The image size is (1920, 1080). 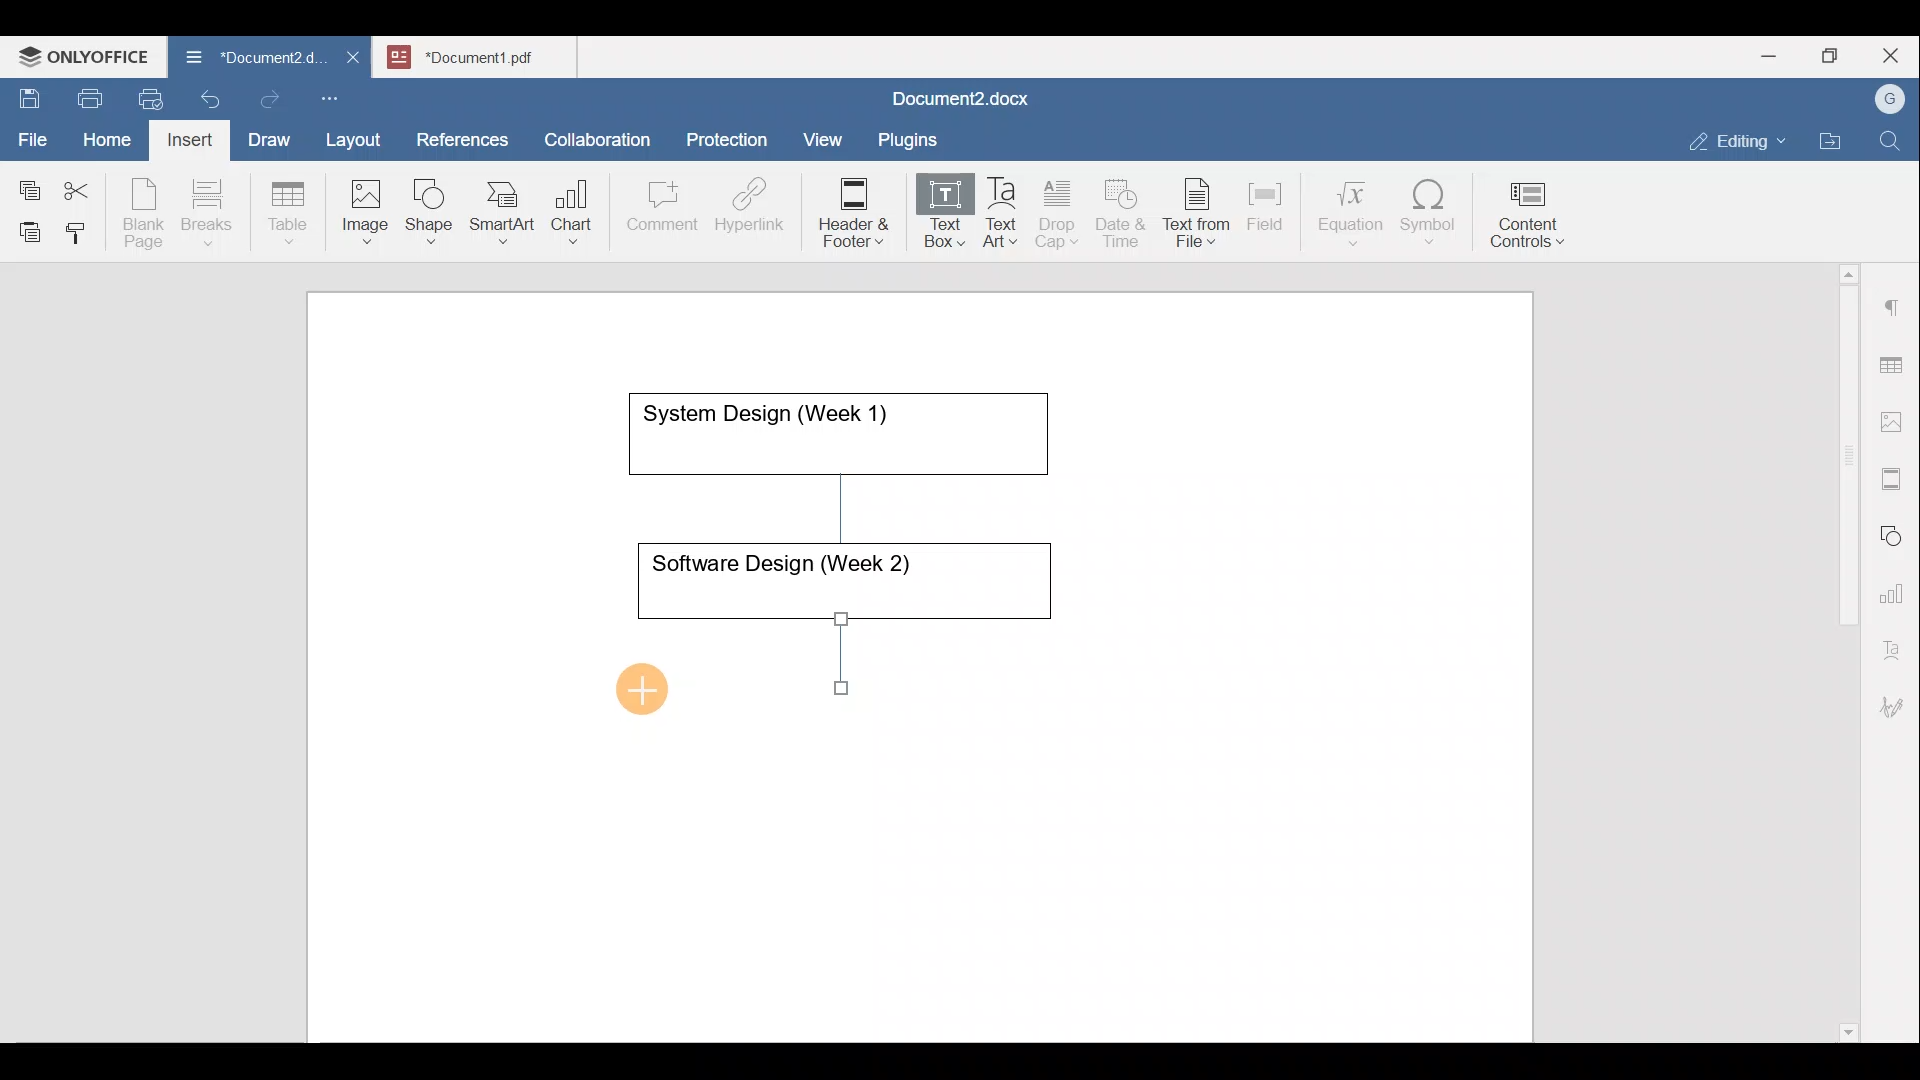 I want to click on Customize quick access toolbar, so click(x=337, y=95).